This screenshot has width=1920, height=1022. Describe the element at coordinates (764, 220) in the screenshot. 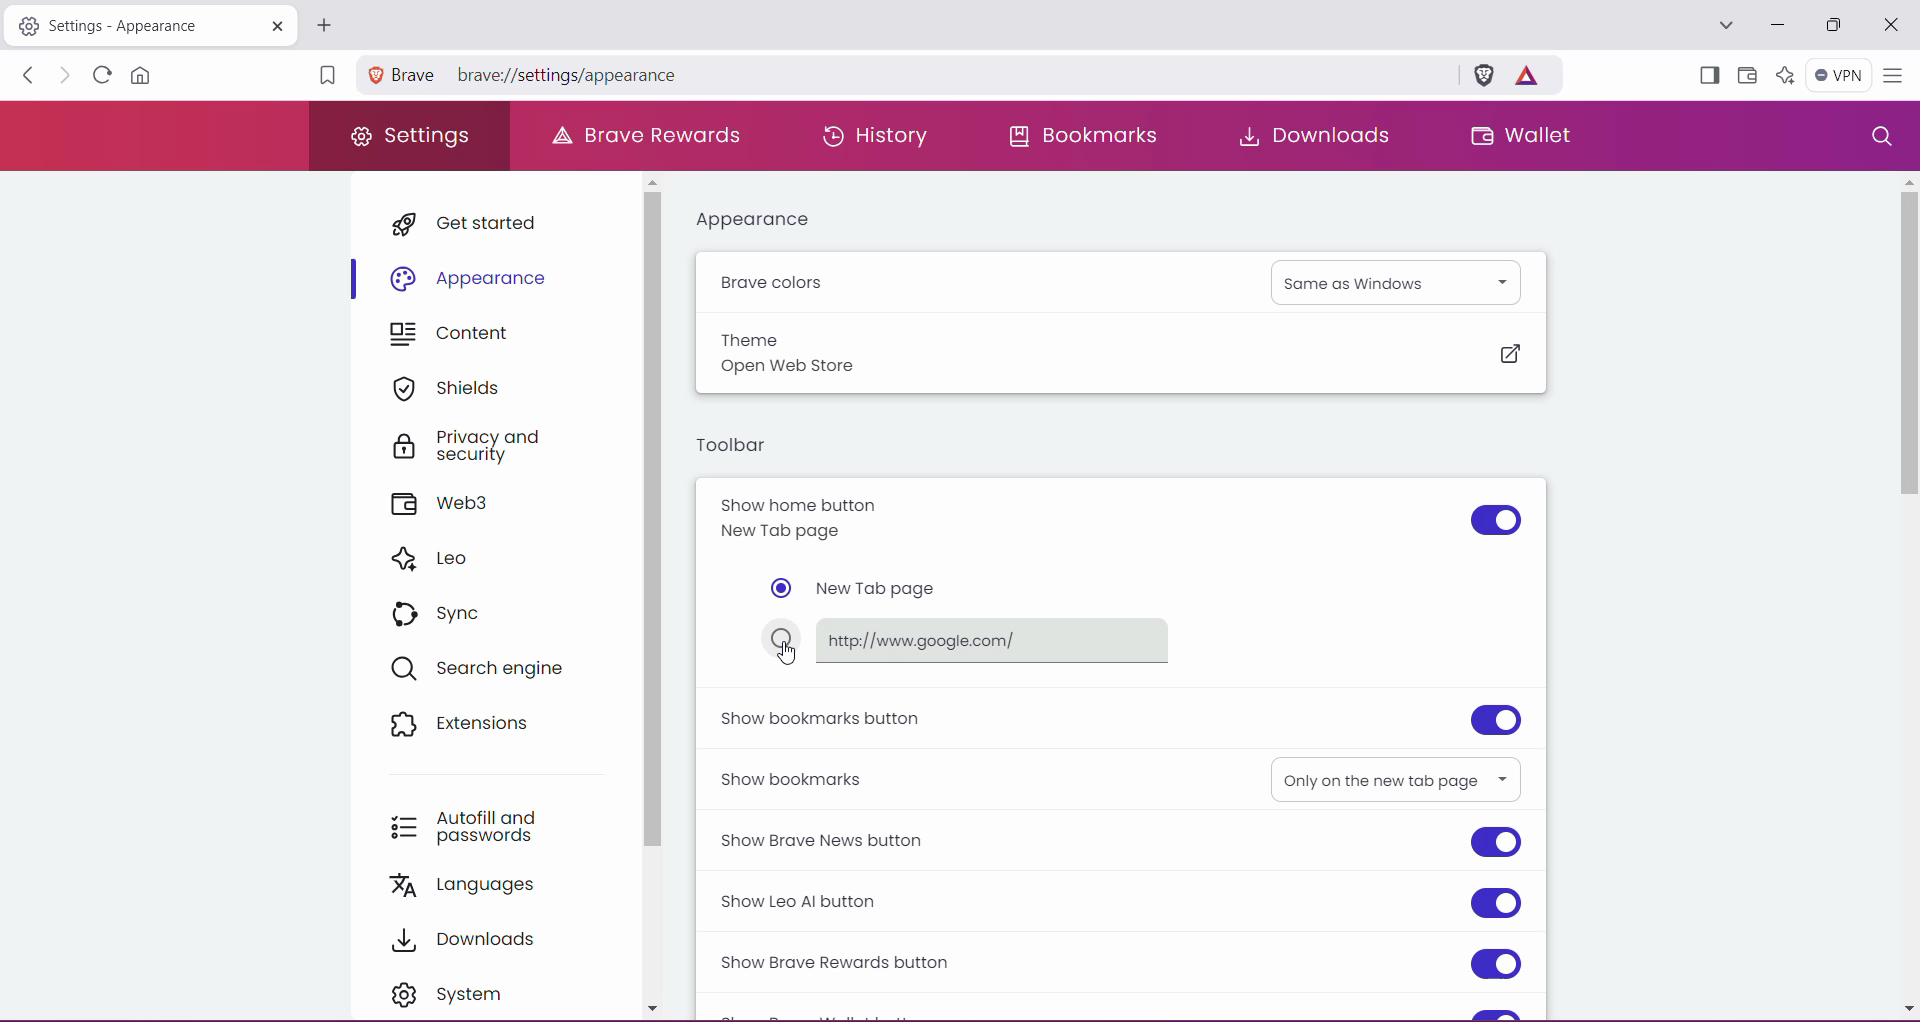

I see `Appearance` at that location.